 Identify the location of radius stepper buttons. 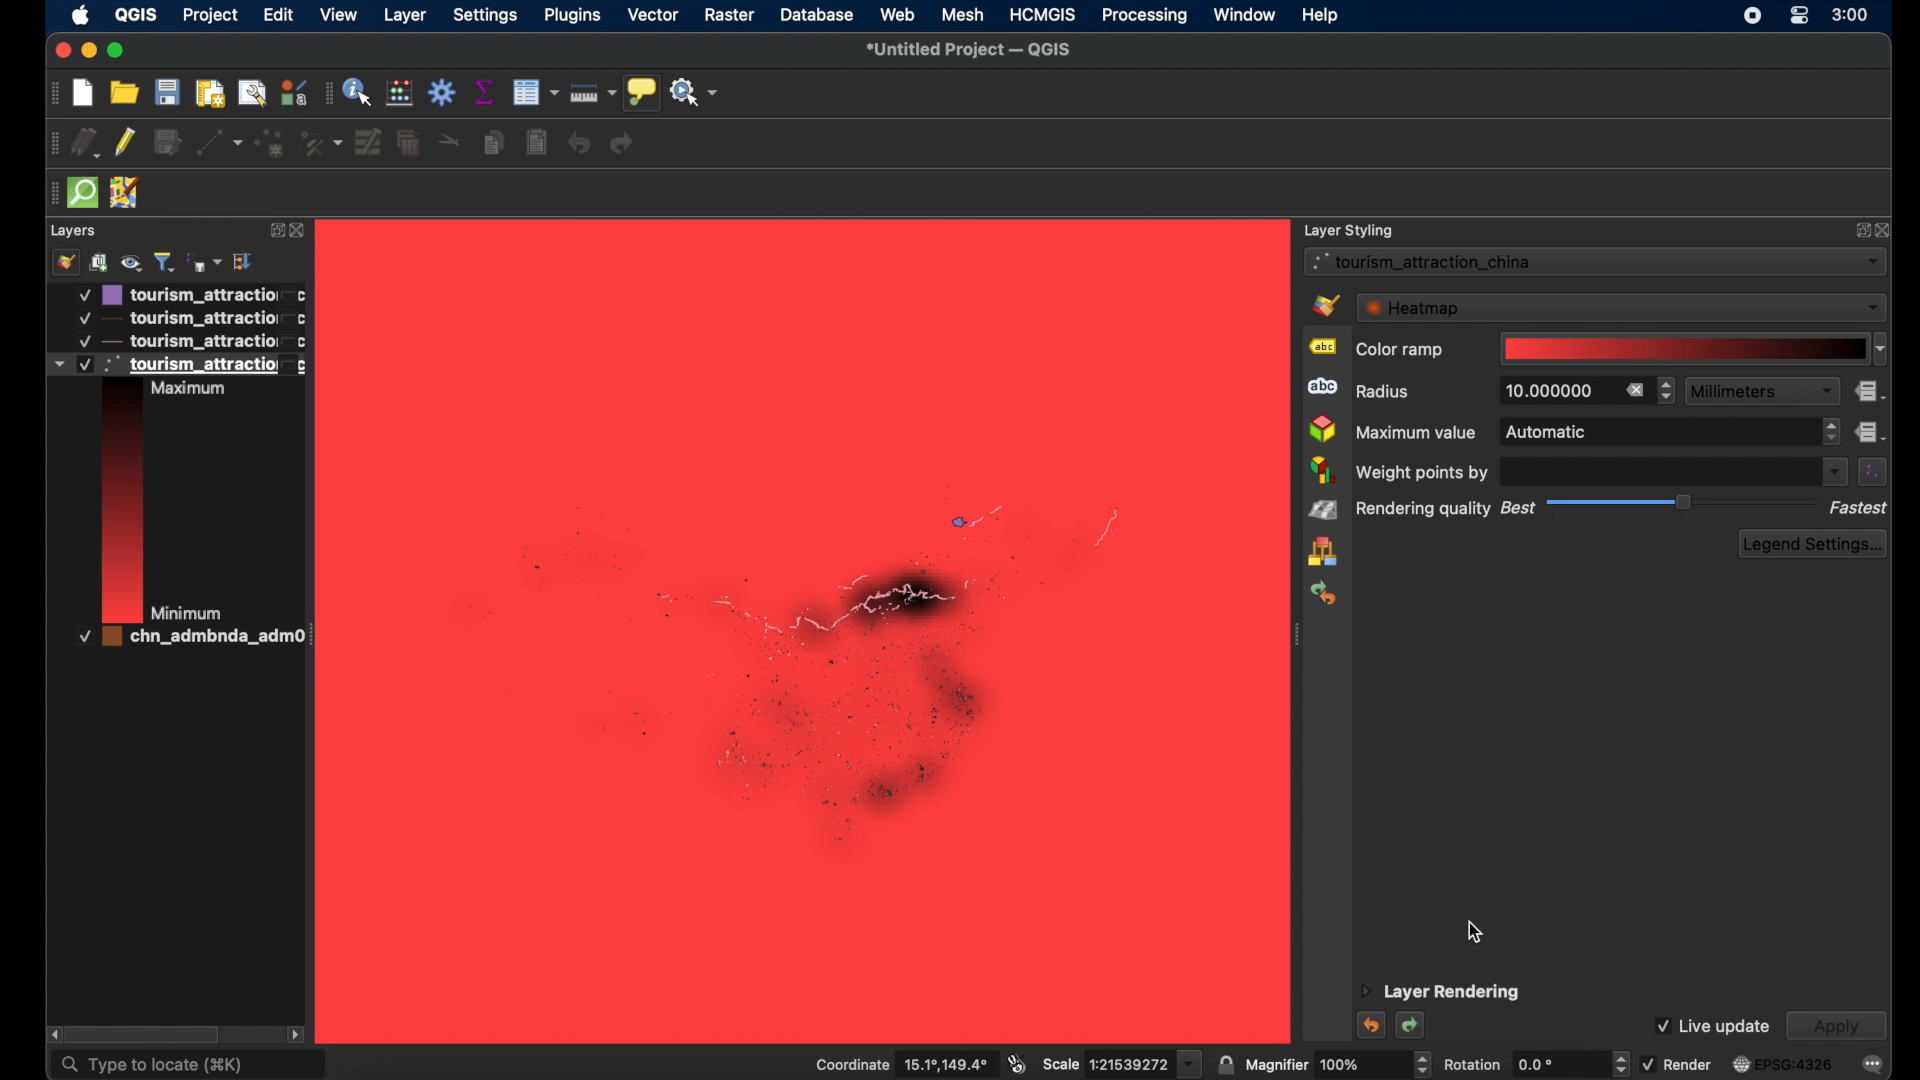
(1578, 391).